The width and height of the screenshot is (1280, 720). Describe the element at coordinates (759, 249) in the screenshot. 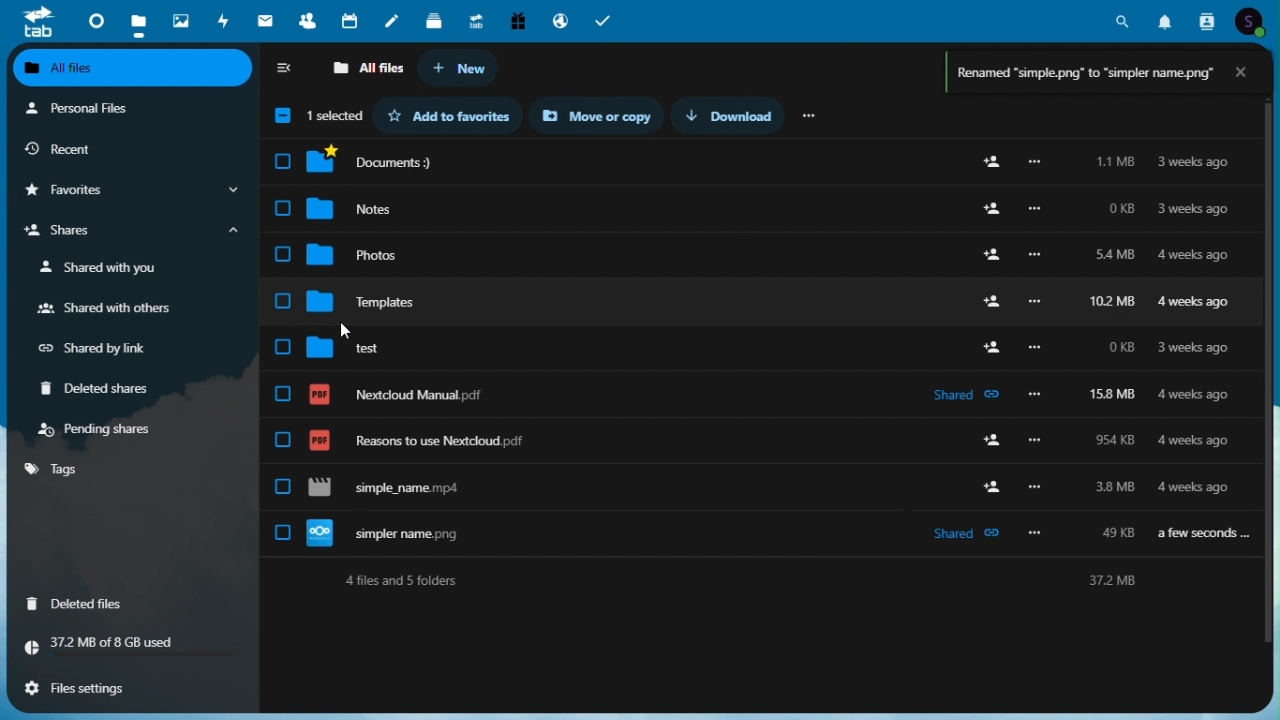

I see `Photos 54 Mb 4 weeks ago` at that location.